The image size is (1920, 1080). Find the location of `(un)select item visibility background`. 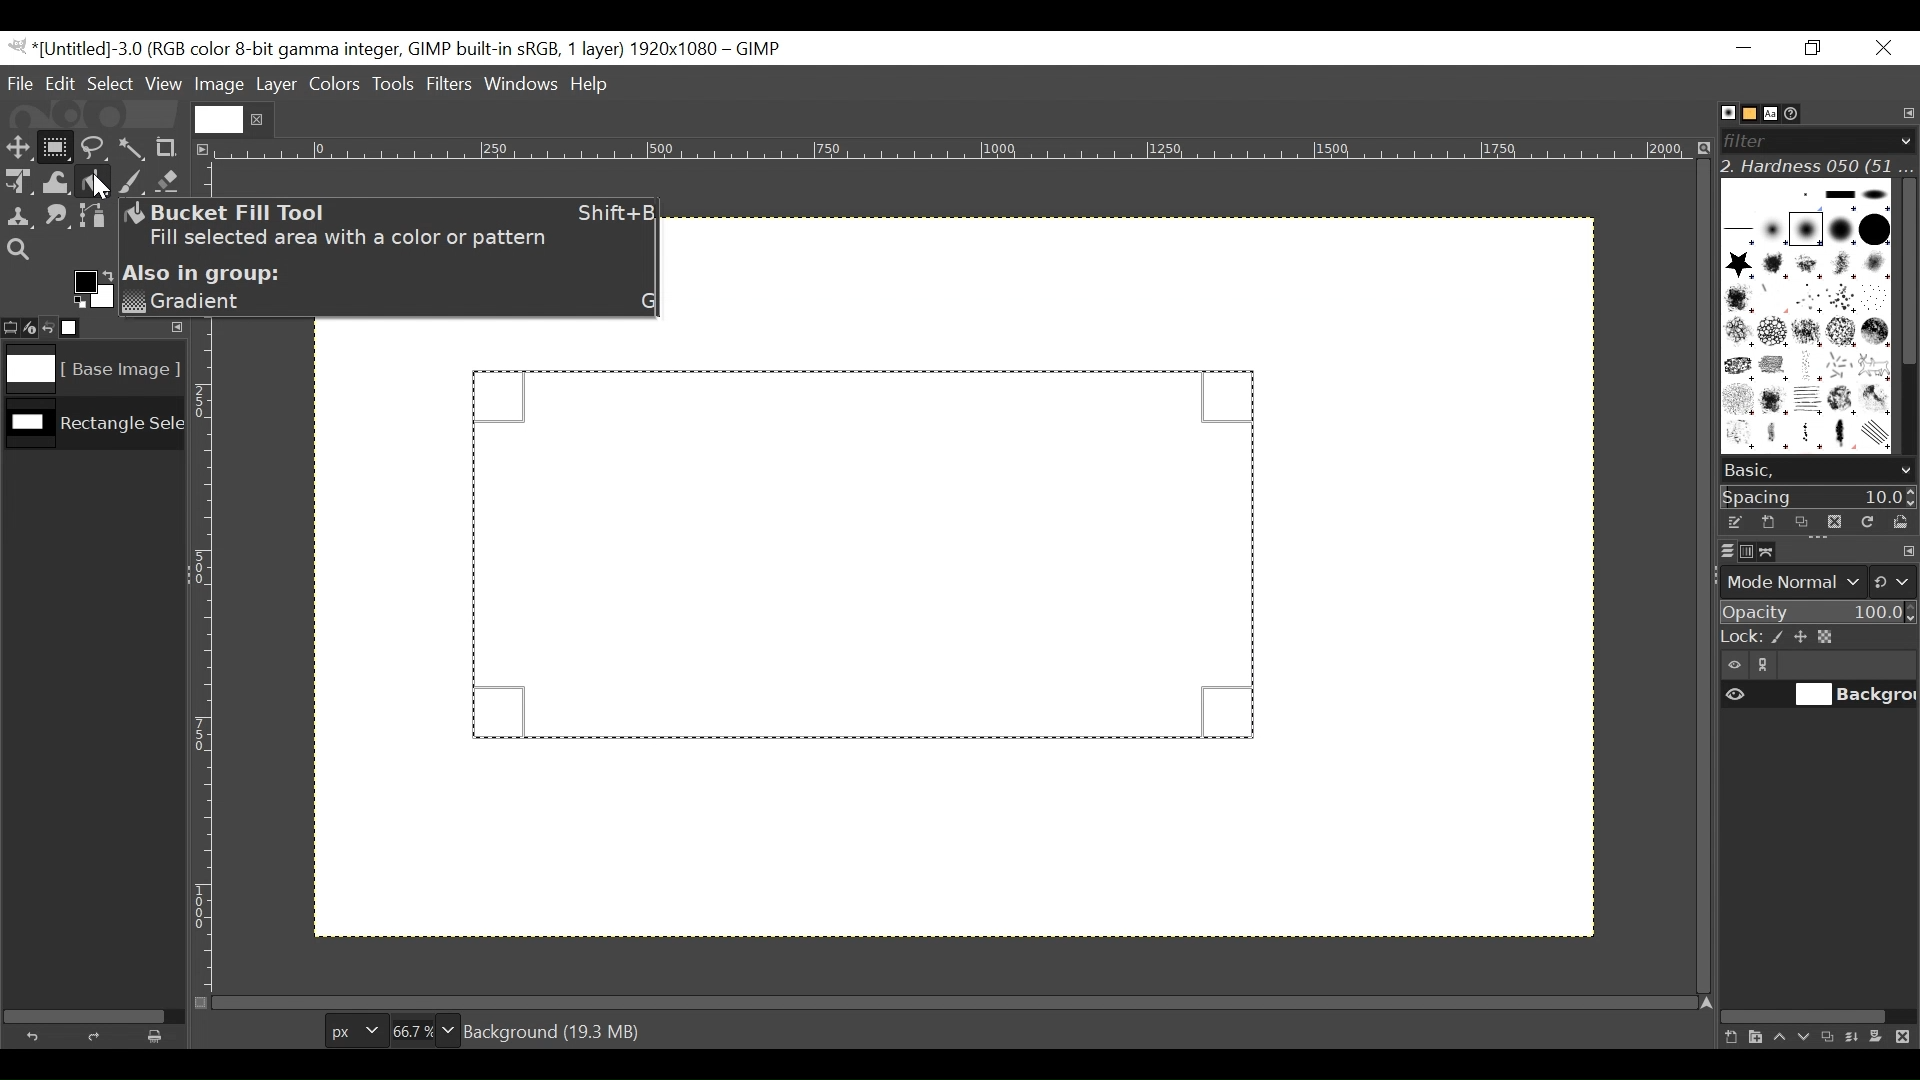

(un)select item visibility background is located at coordinates (1819, 697).